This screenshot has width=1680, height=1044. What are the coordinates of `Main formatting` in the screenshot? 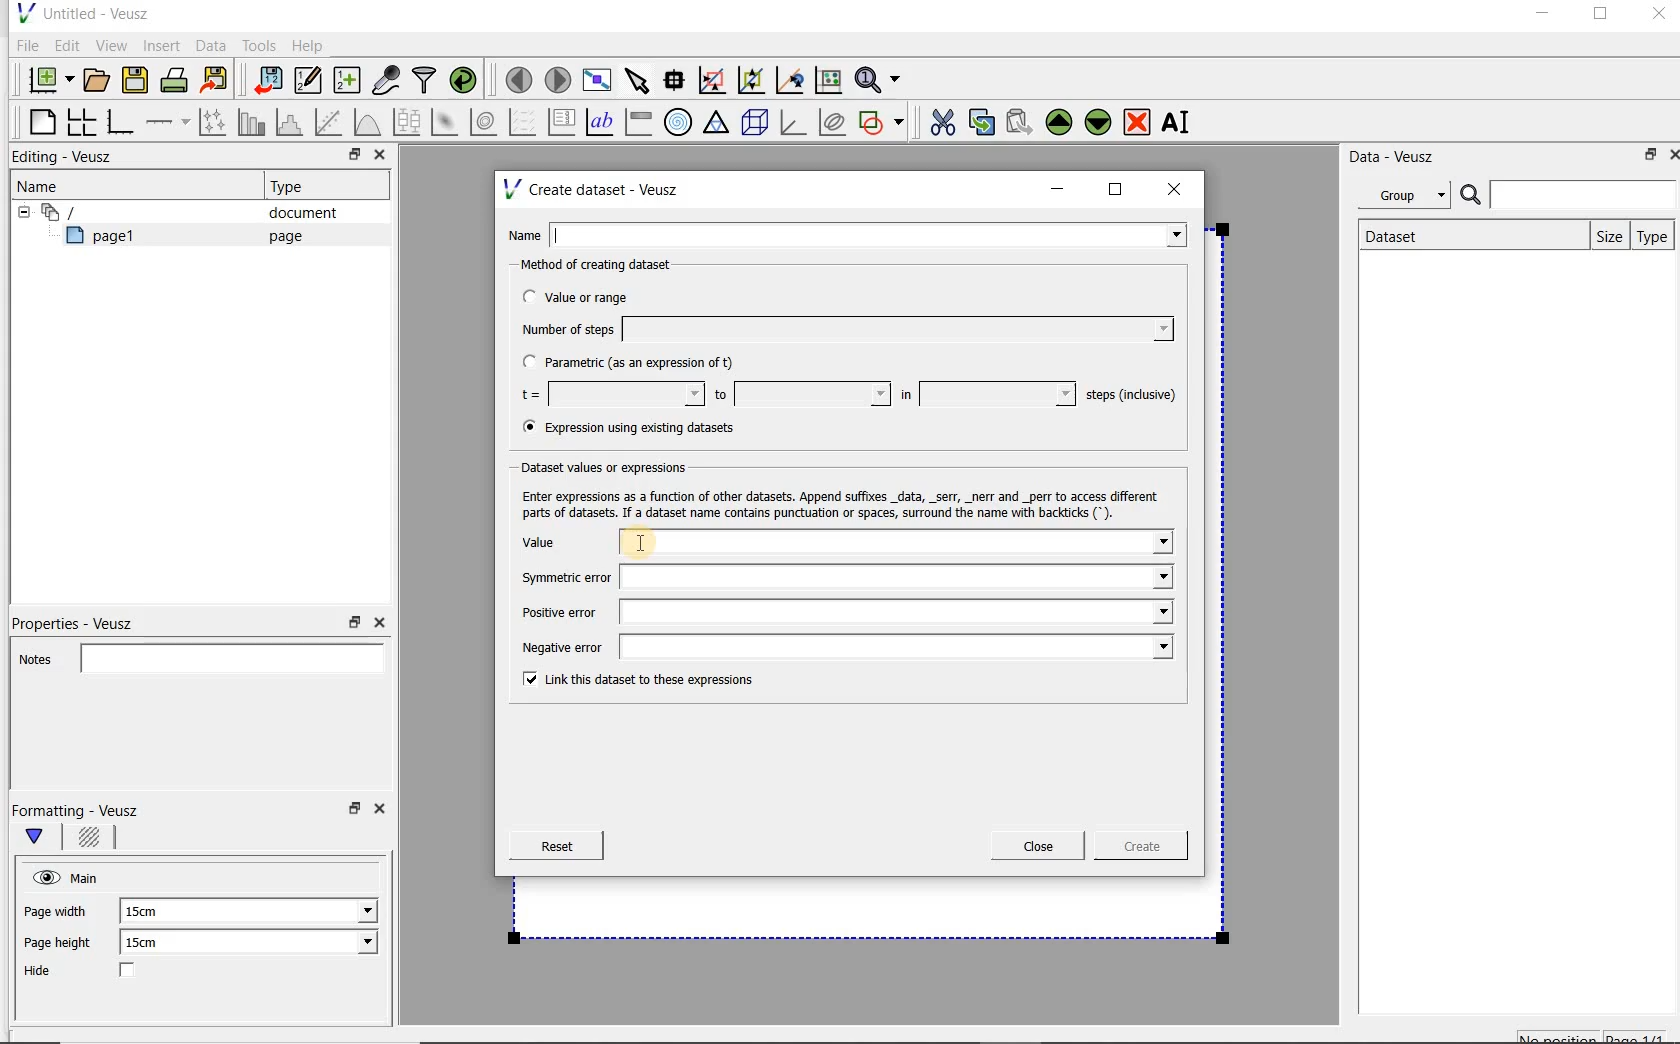 It's located at (43, 838).